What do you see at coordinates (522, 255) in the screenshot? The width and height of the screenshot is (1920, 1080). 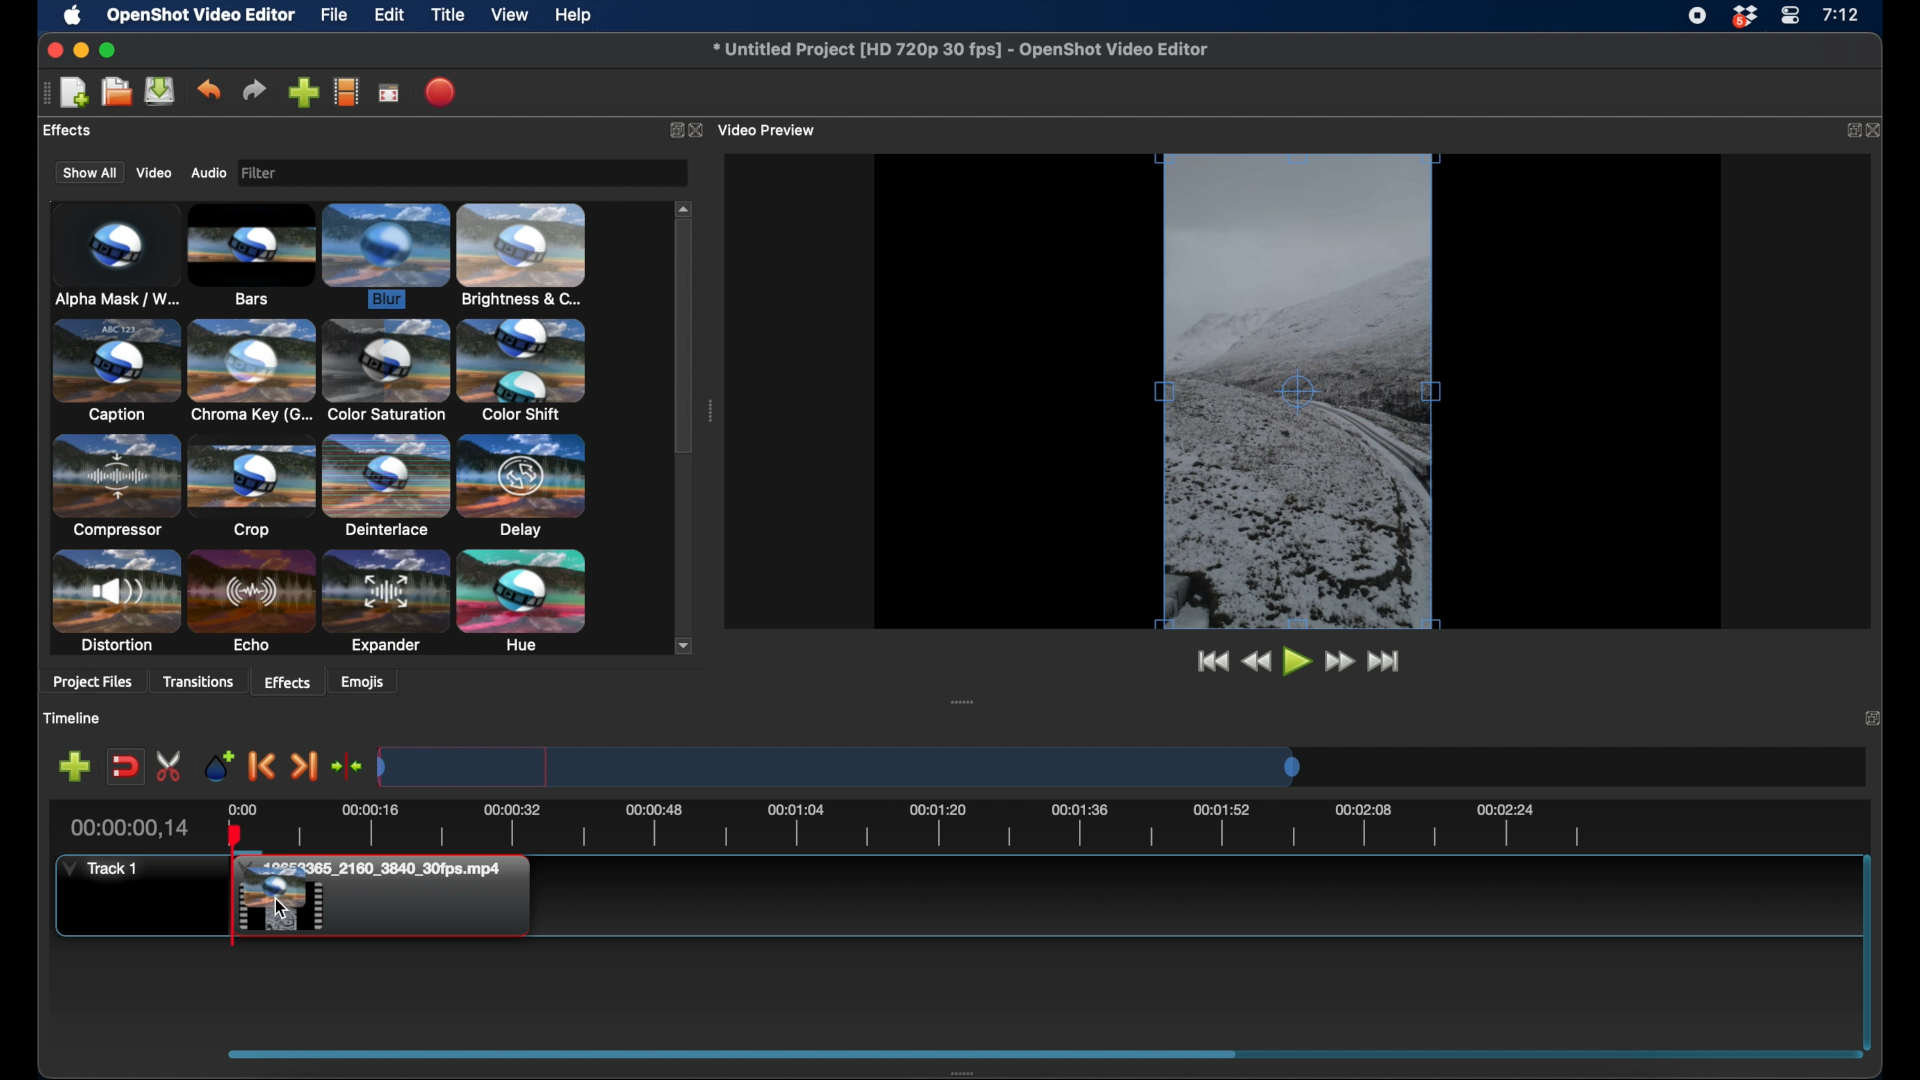 I see `brightness & contrast` at bounding box center [522, 255].